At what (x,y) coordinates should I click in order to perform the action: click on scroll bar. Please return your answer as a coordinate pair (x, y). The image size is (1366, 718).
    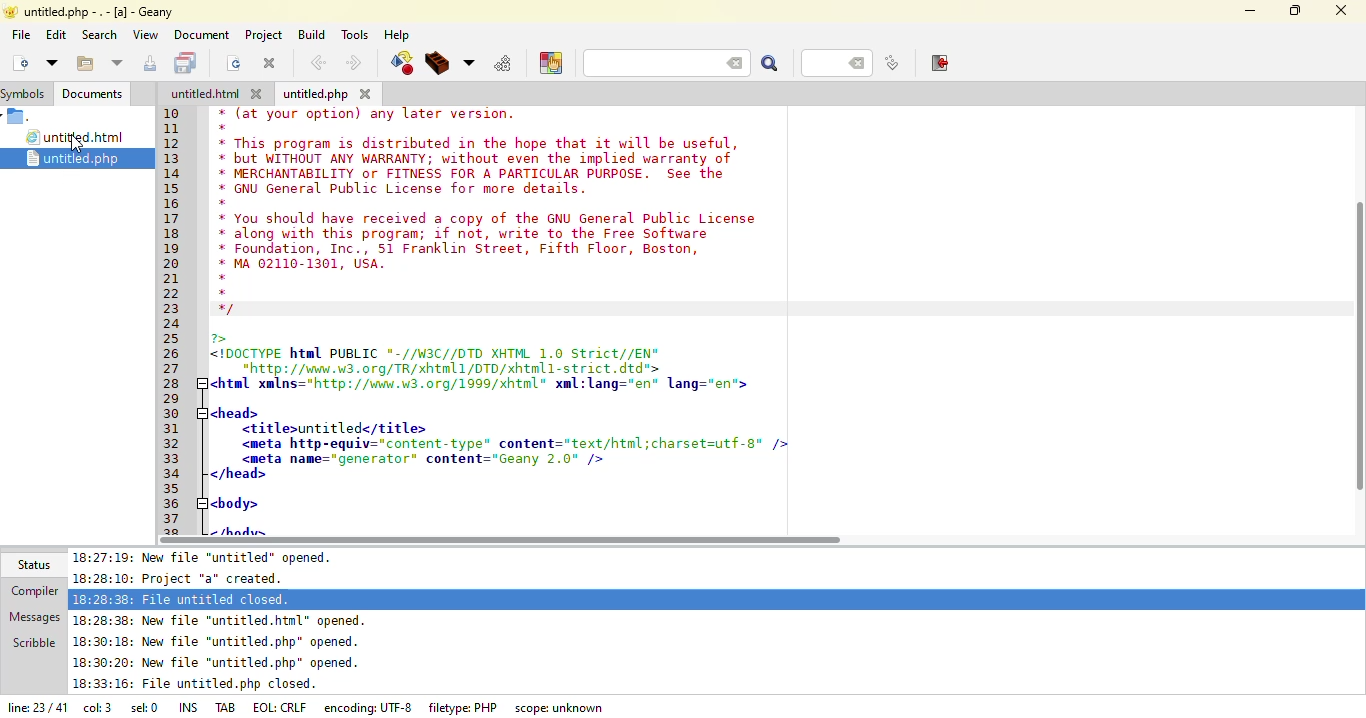
    Looking at the image, I should click on (504, 540).